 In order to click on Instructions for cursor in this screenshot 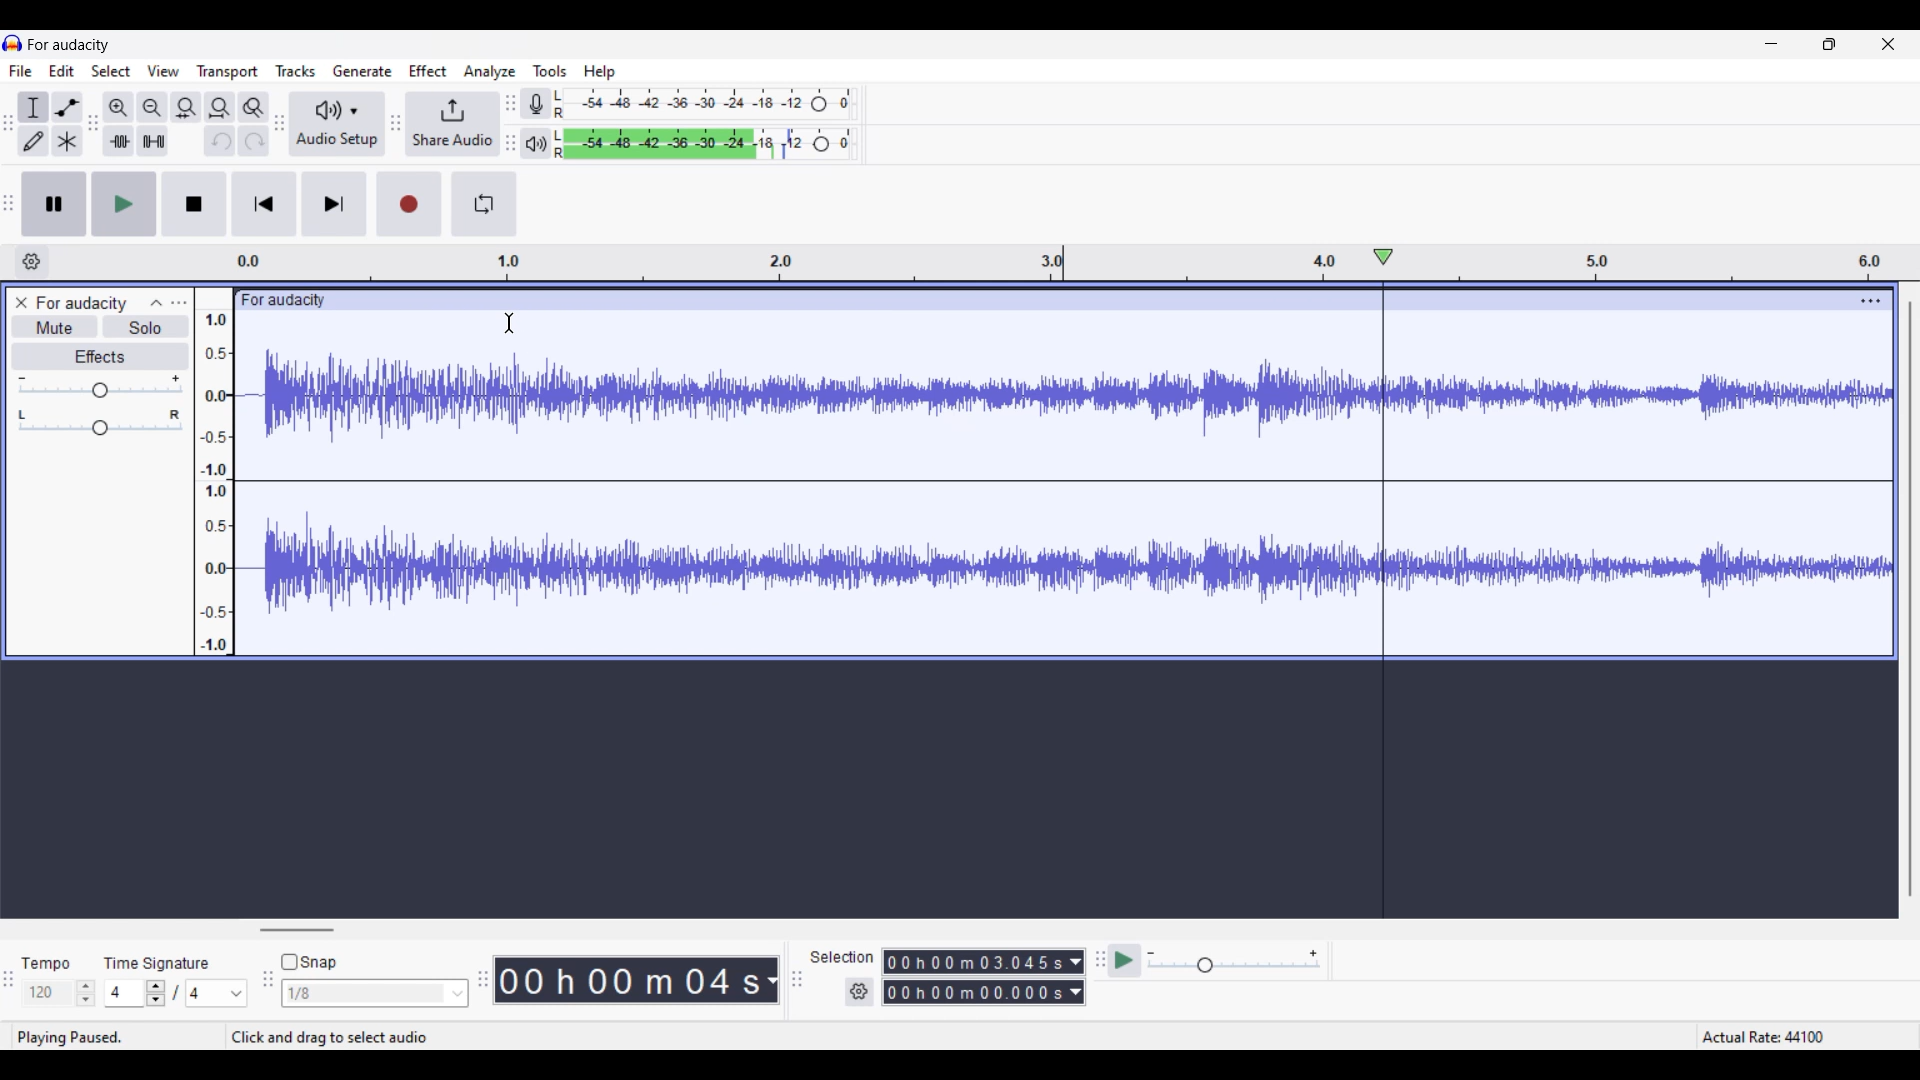, I will do `click(393, 1037)`.